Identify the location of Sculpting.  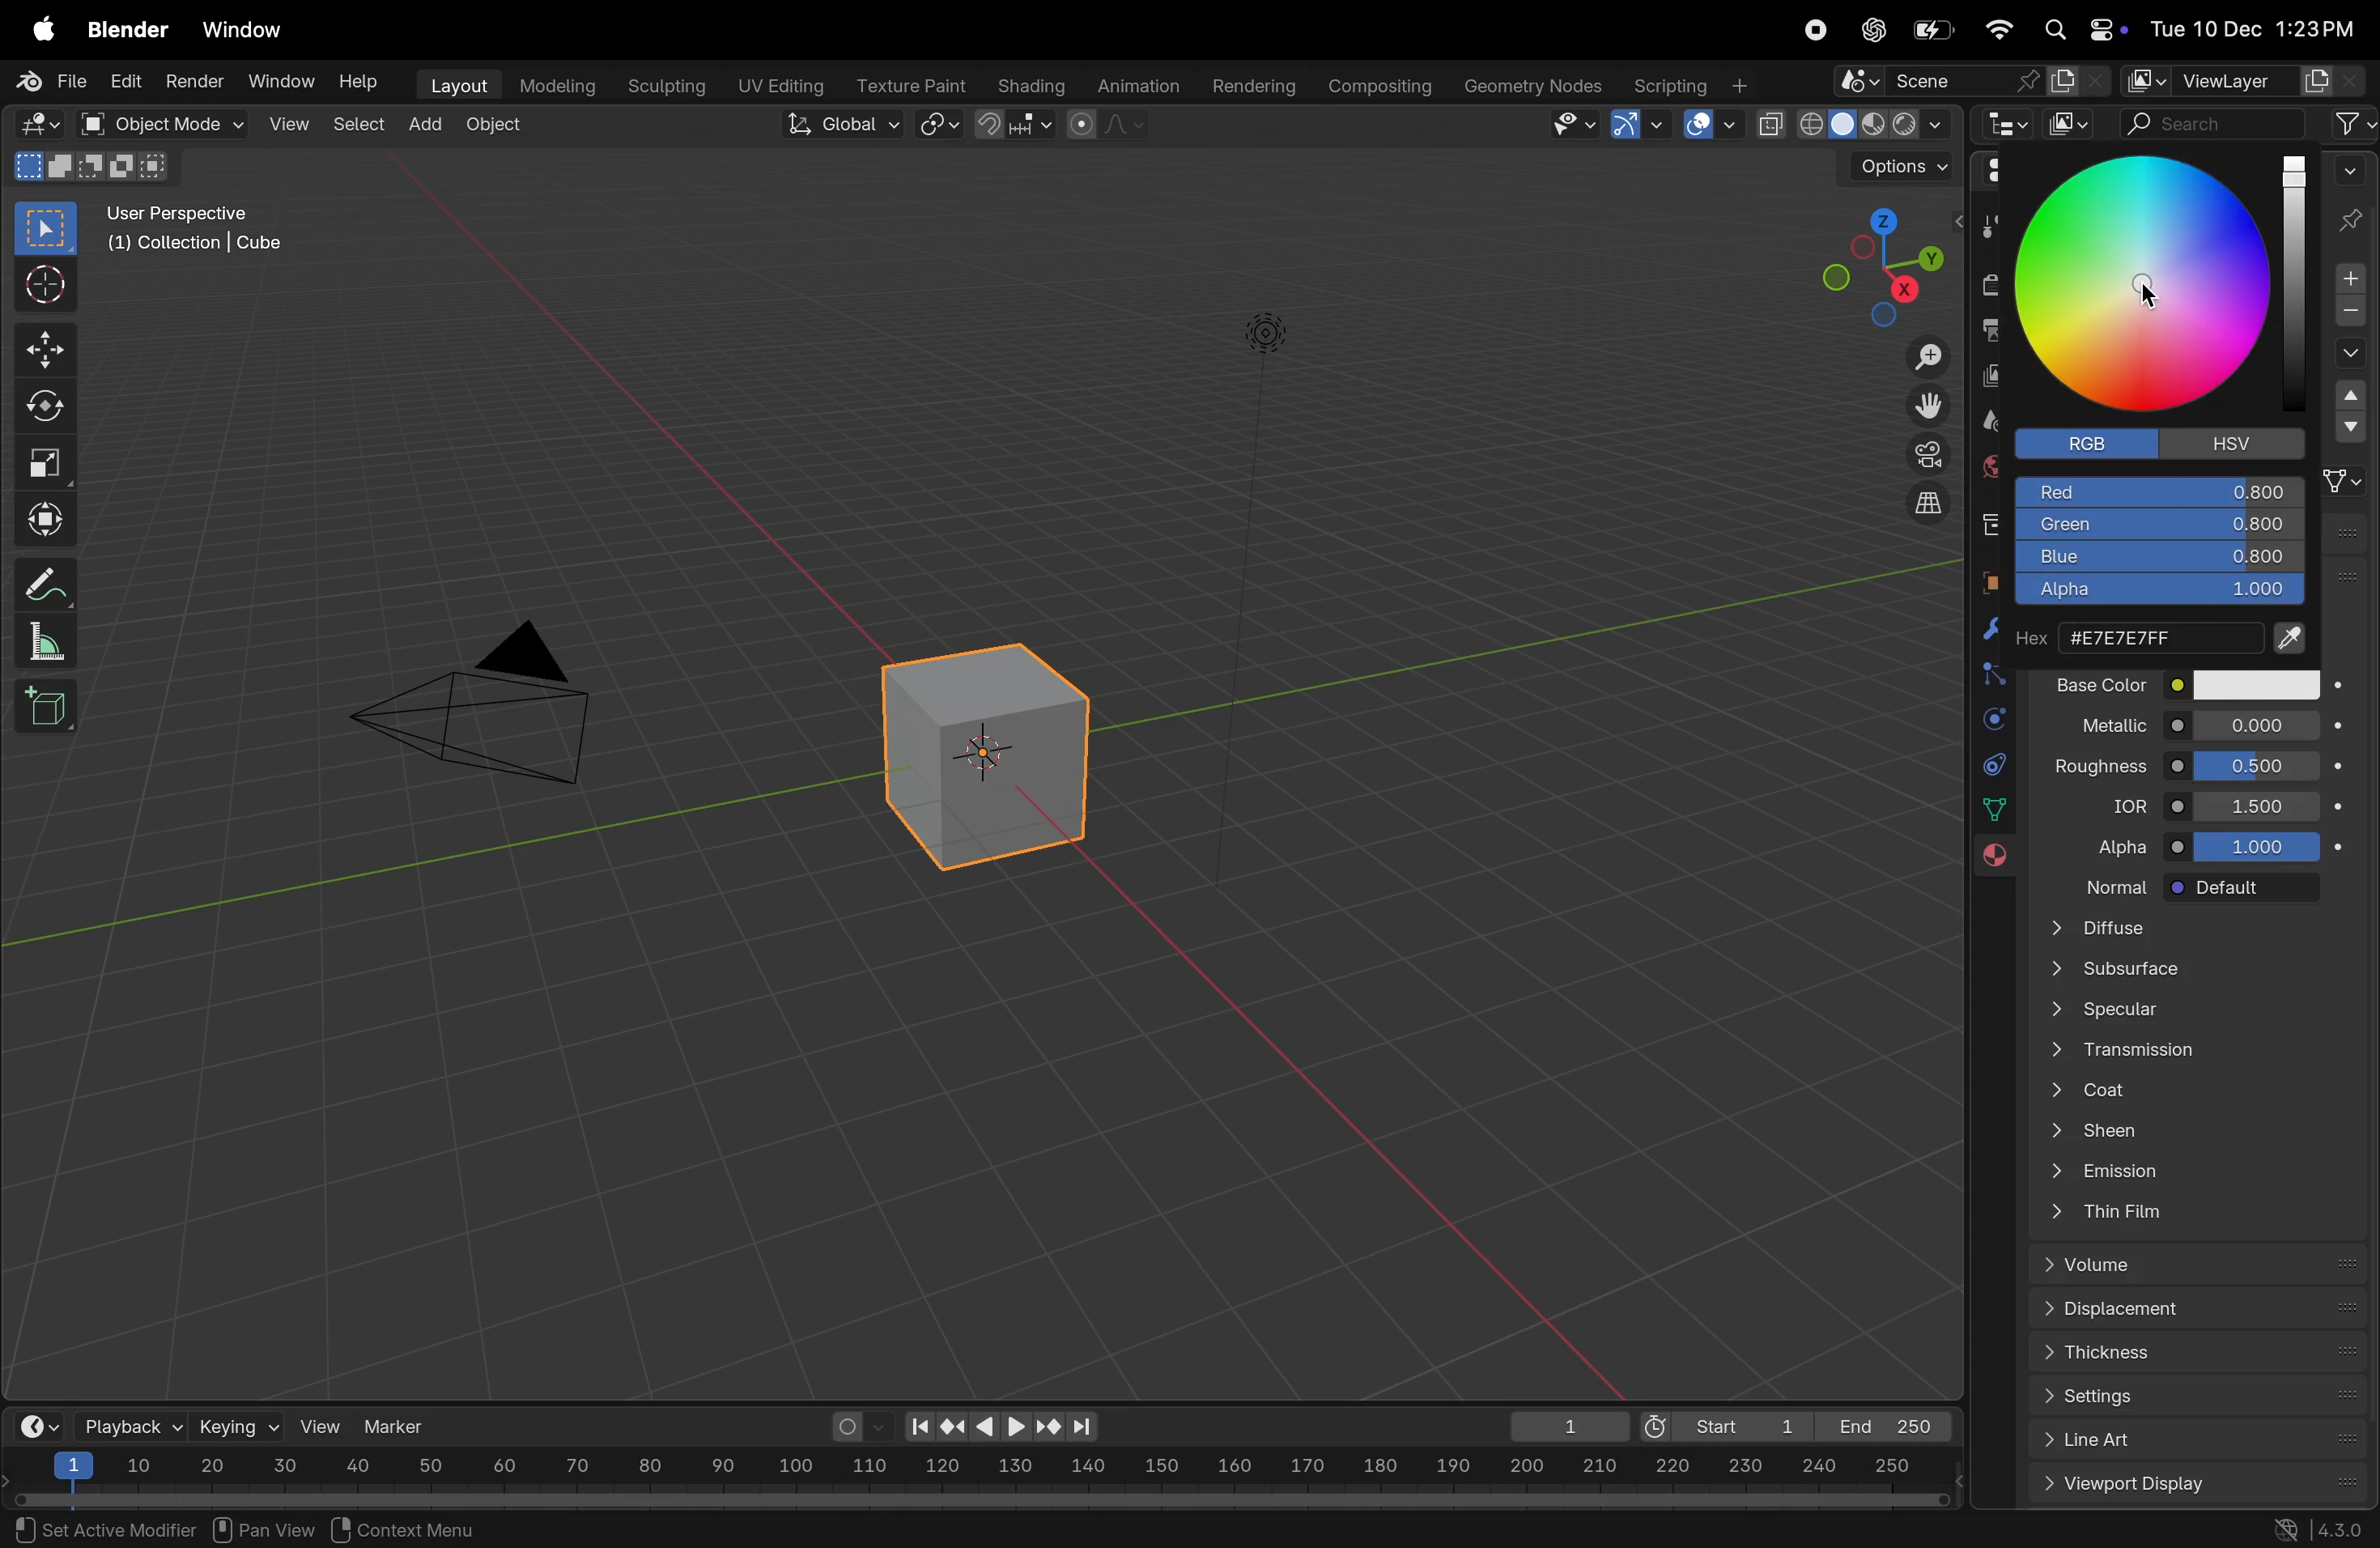
(658, 81).